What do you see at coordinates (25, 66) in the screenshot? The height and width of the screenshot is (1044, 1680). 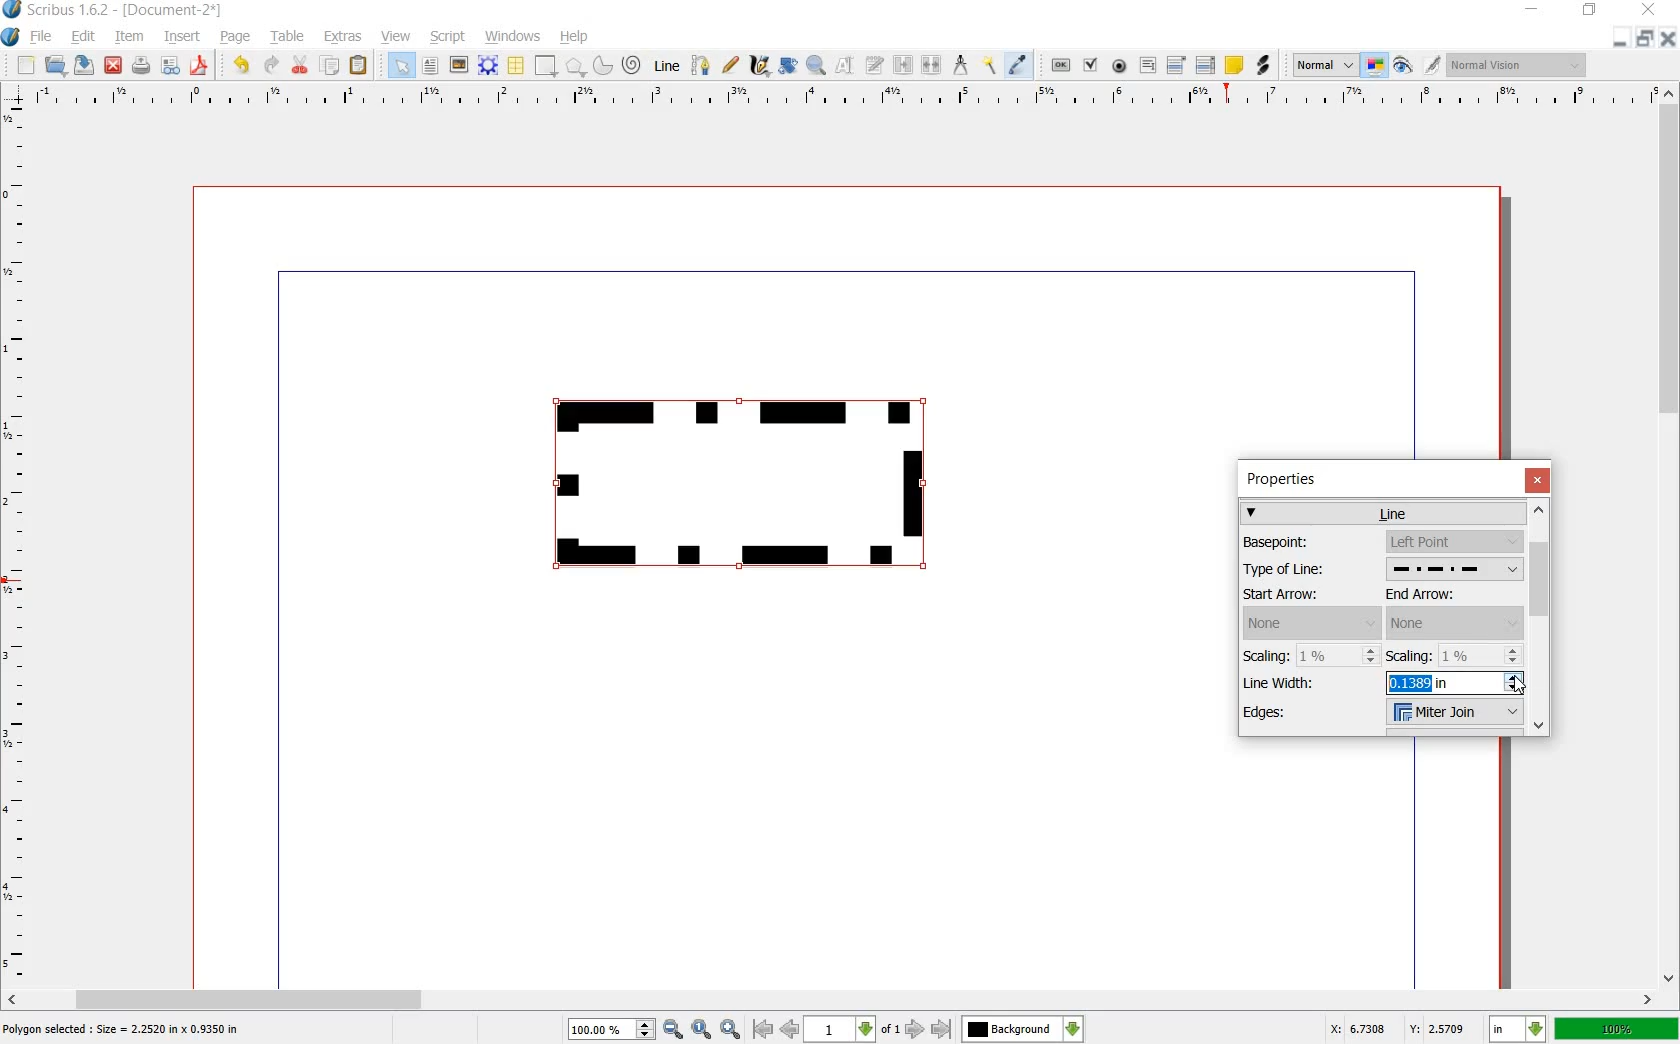 I see `NEW` at bounding box center [25, 66].